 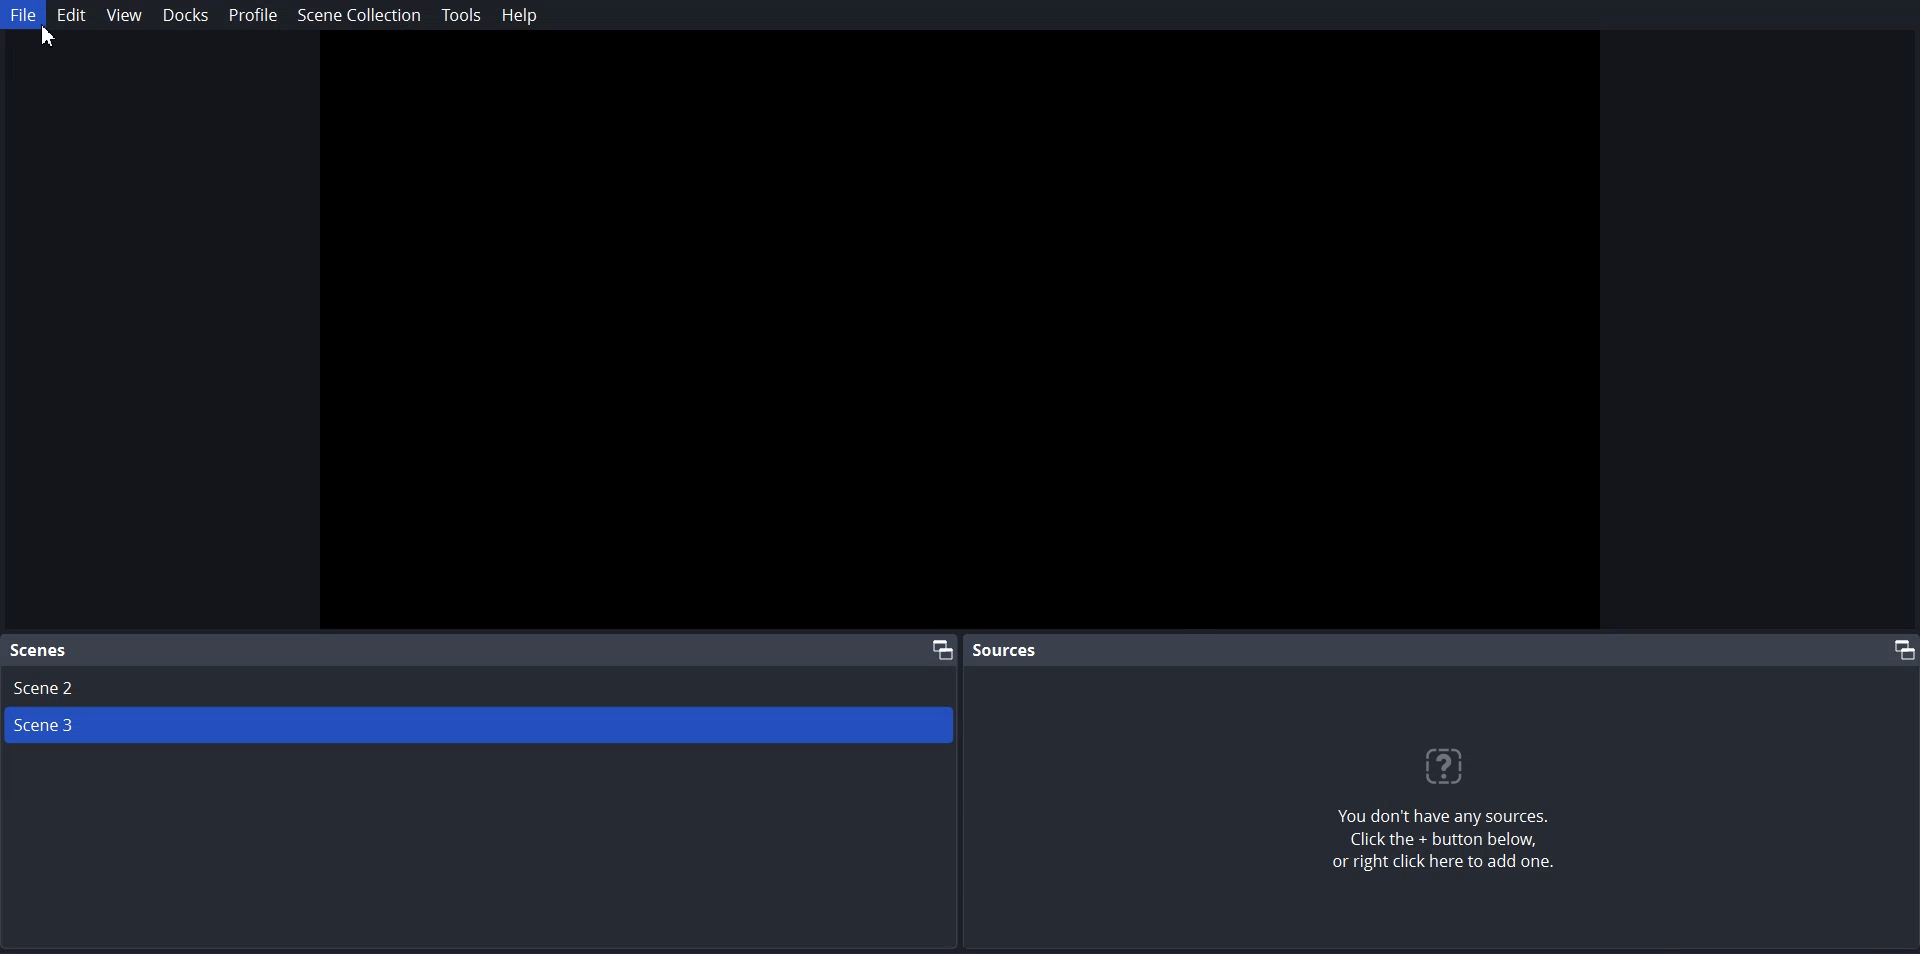 I want to click on You don’t have any sources.
Click the + button below,
or right click here to add one., so click(x=1455, y=844).